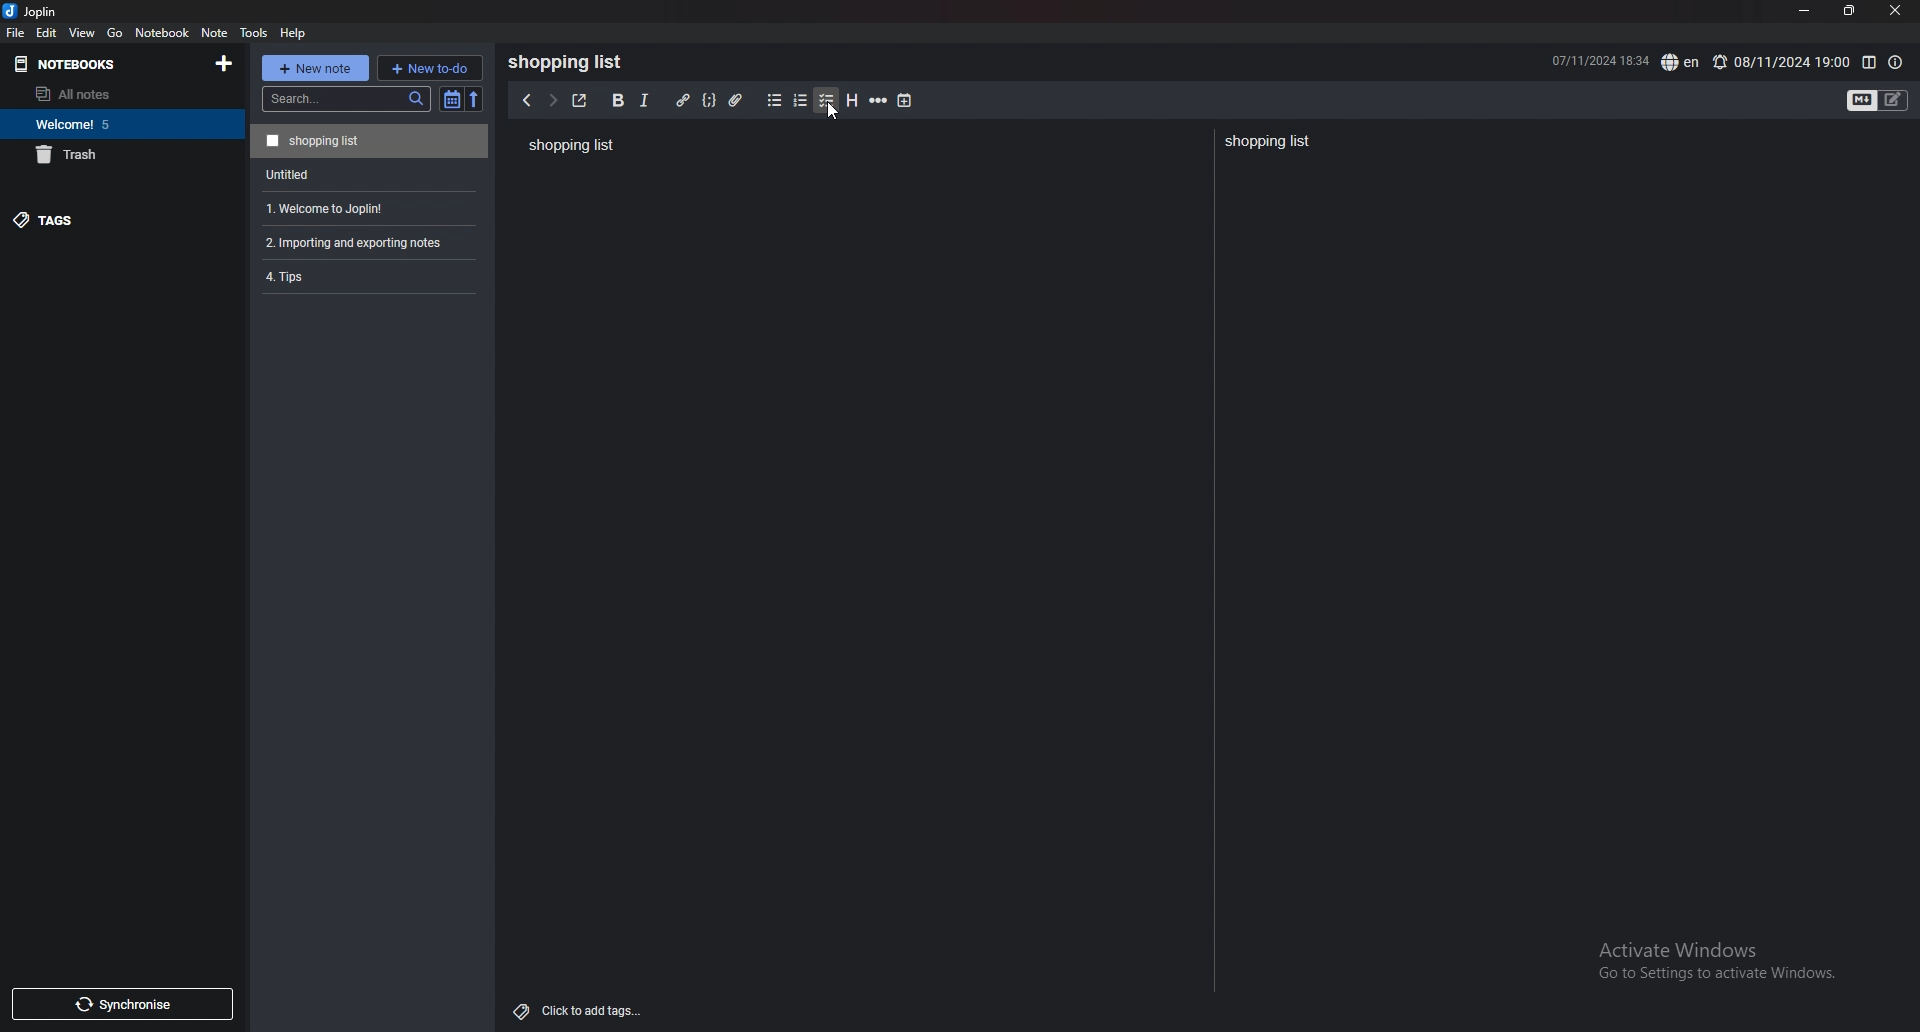 Image resolution: width=1920 pixels, height=1032 pixels. What do you see at coordinates (739, 101) in the screenshot?
I see `attachment` at bounding box center [739, 101].